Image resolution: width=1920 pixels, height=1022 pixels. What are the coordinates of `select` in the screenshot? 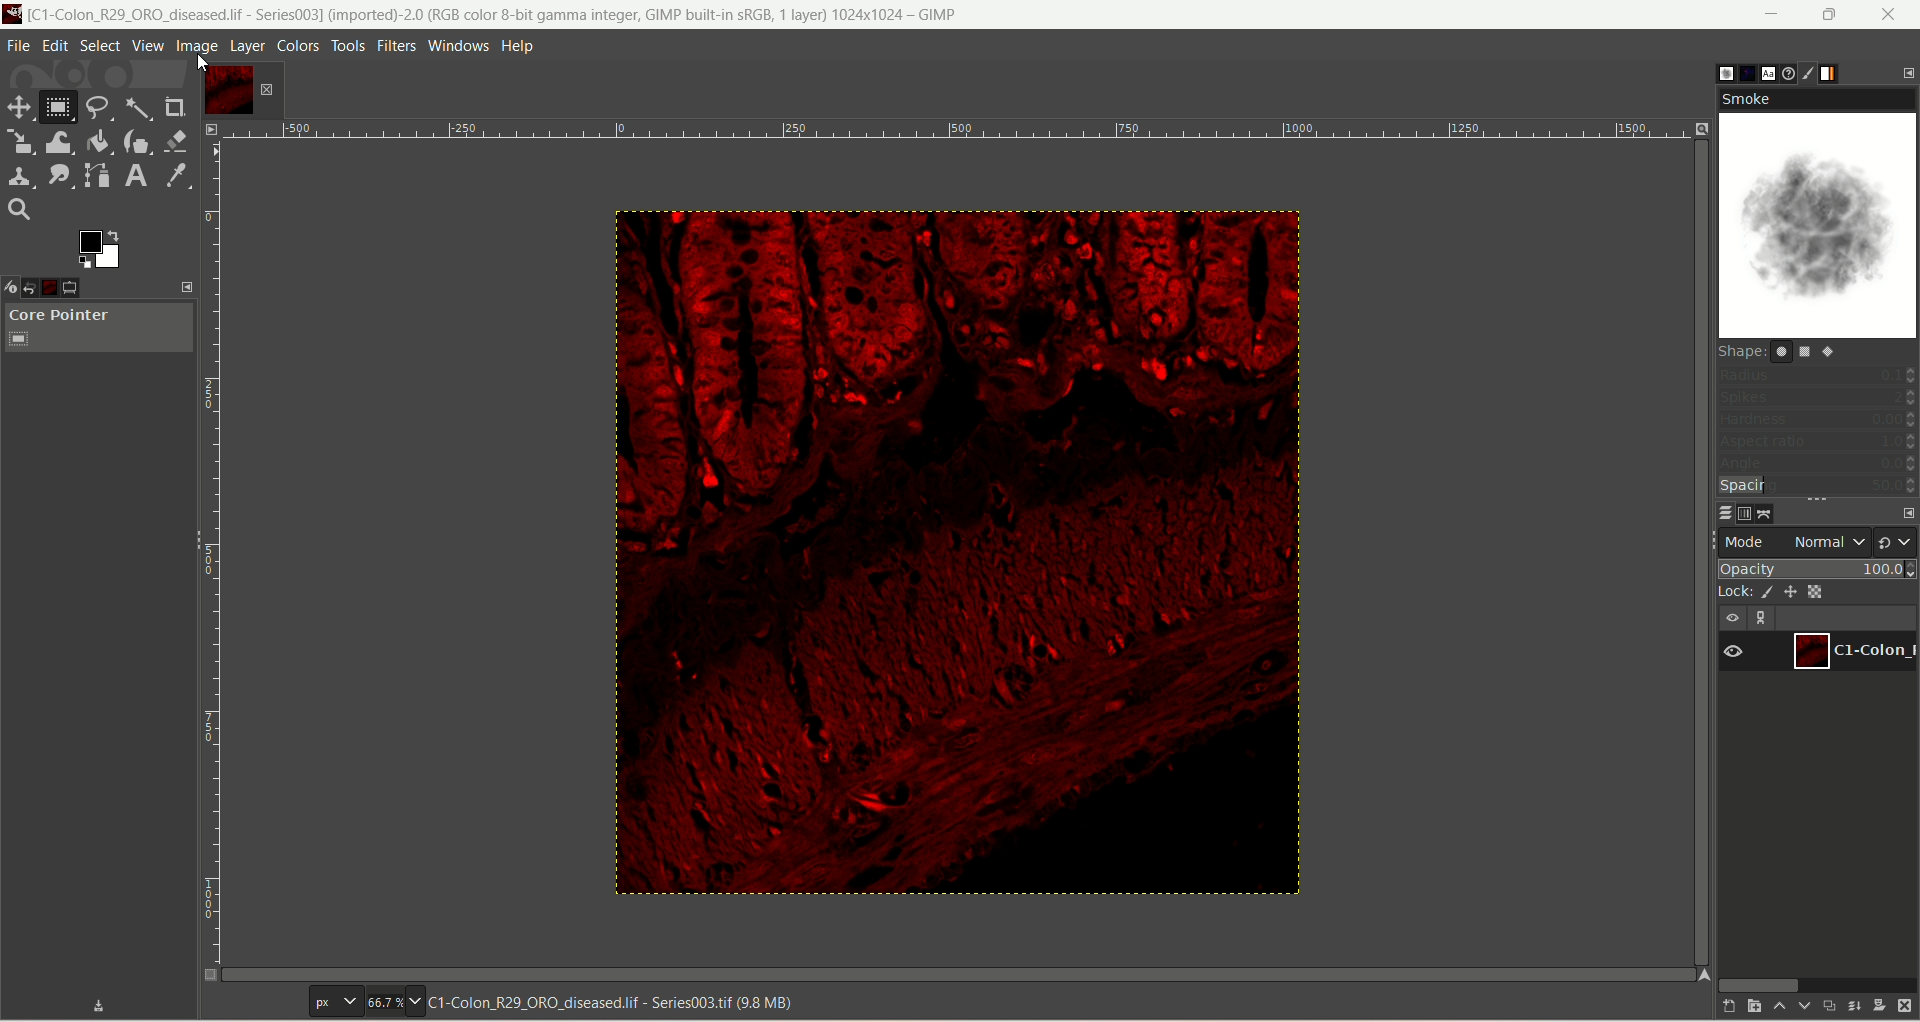 It's located at (102, 47).